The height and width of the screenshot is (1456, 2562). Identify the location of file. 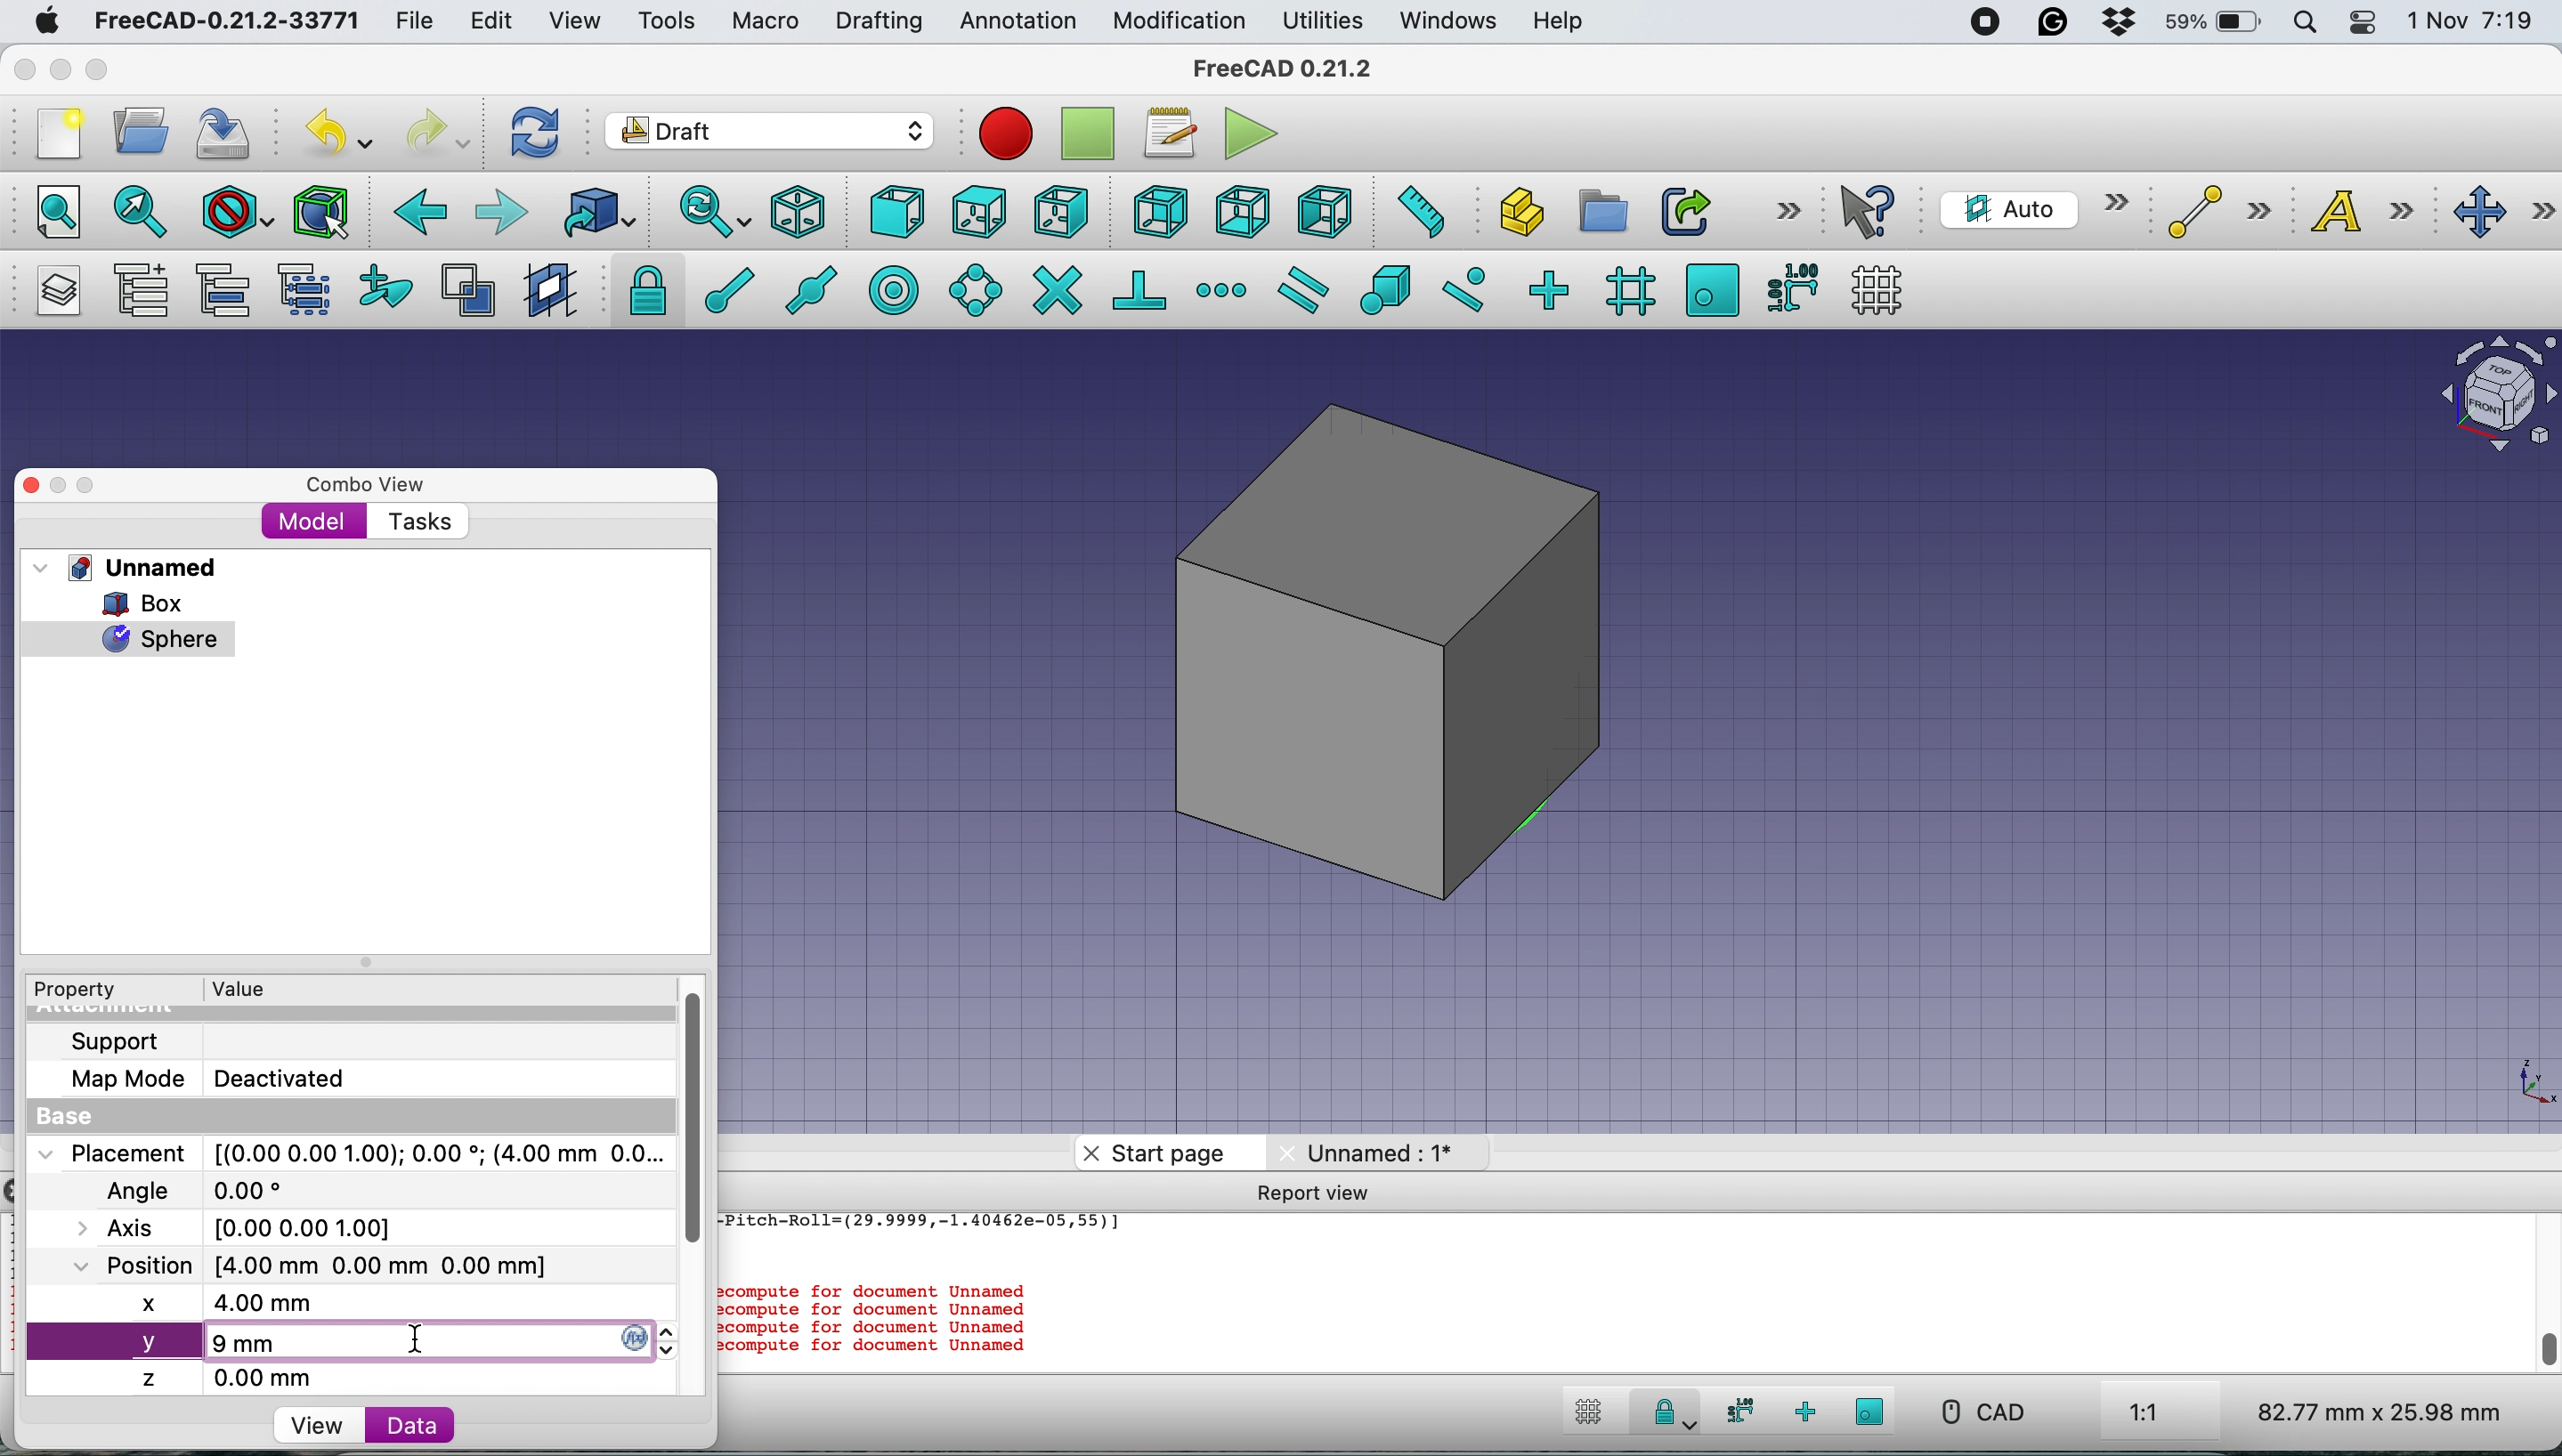
(414, 22).